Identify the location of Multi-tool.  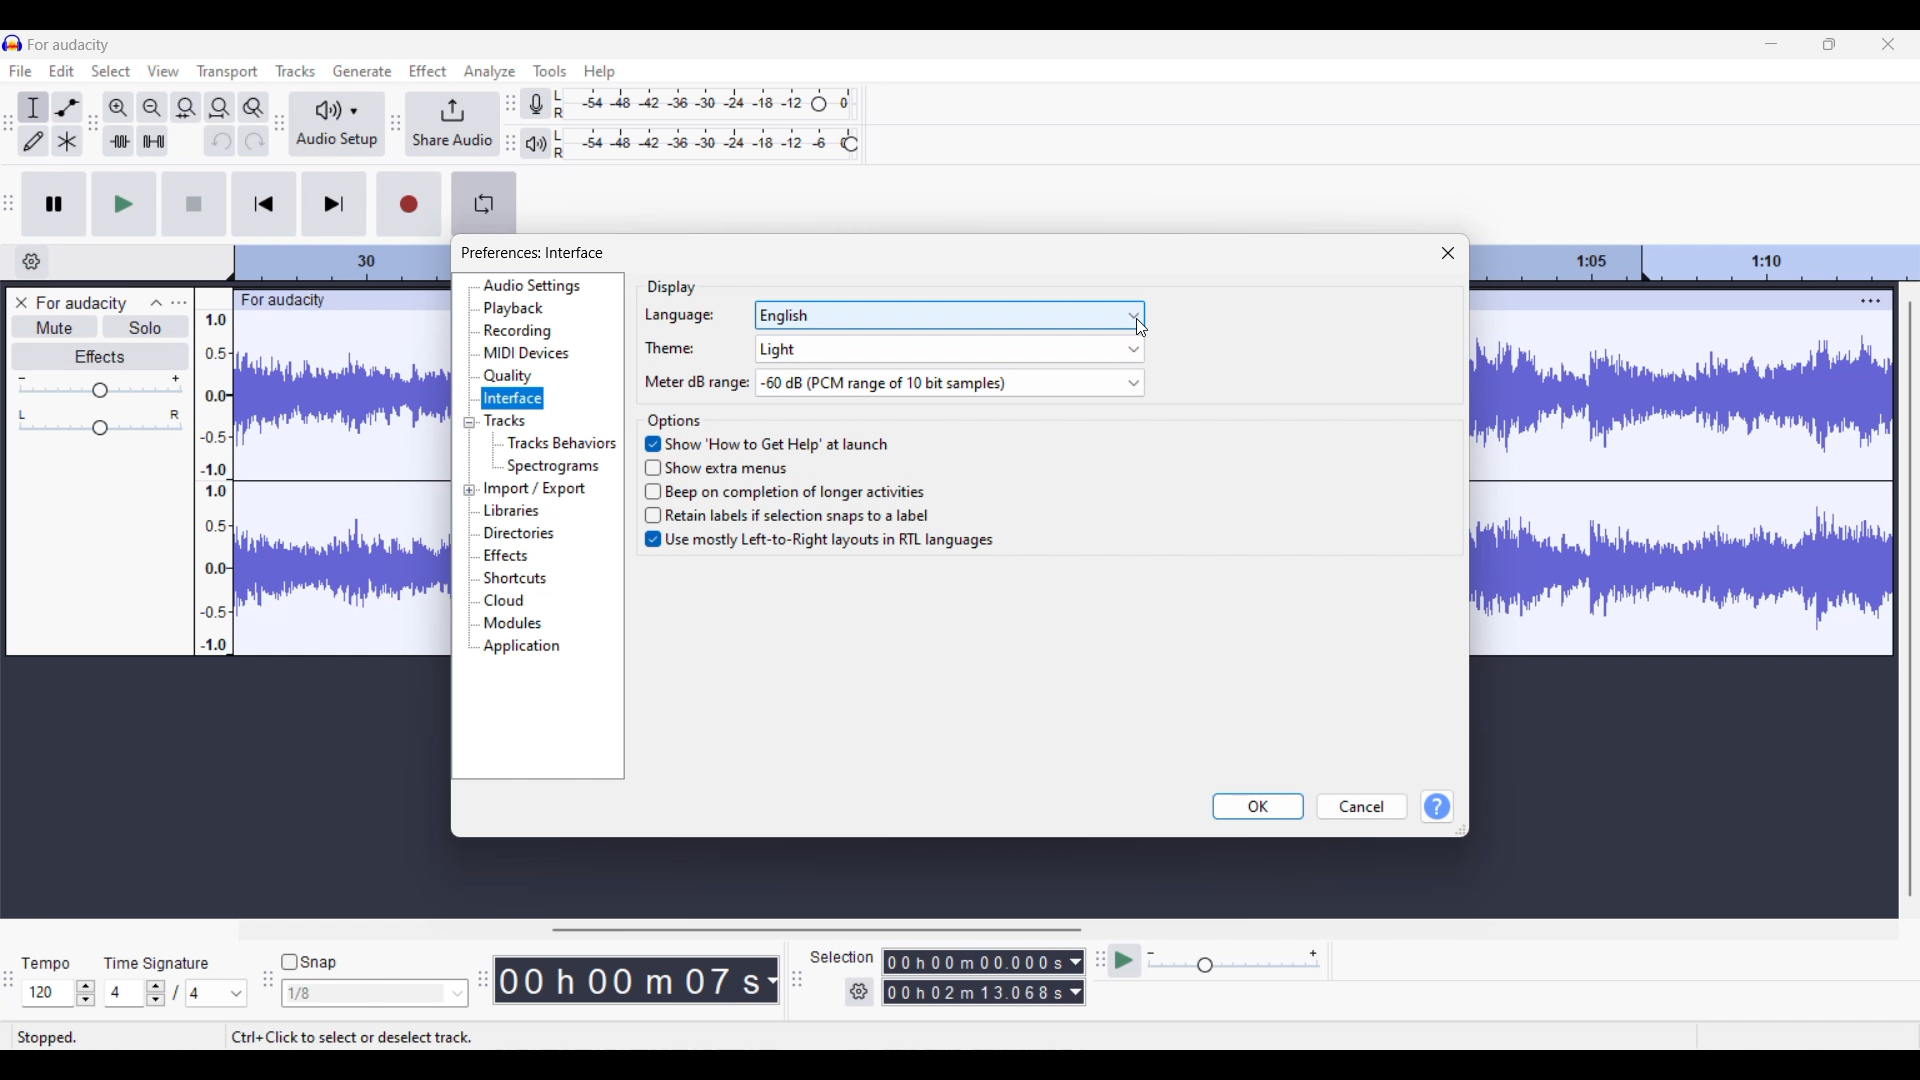
(67, 140).